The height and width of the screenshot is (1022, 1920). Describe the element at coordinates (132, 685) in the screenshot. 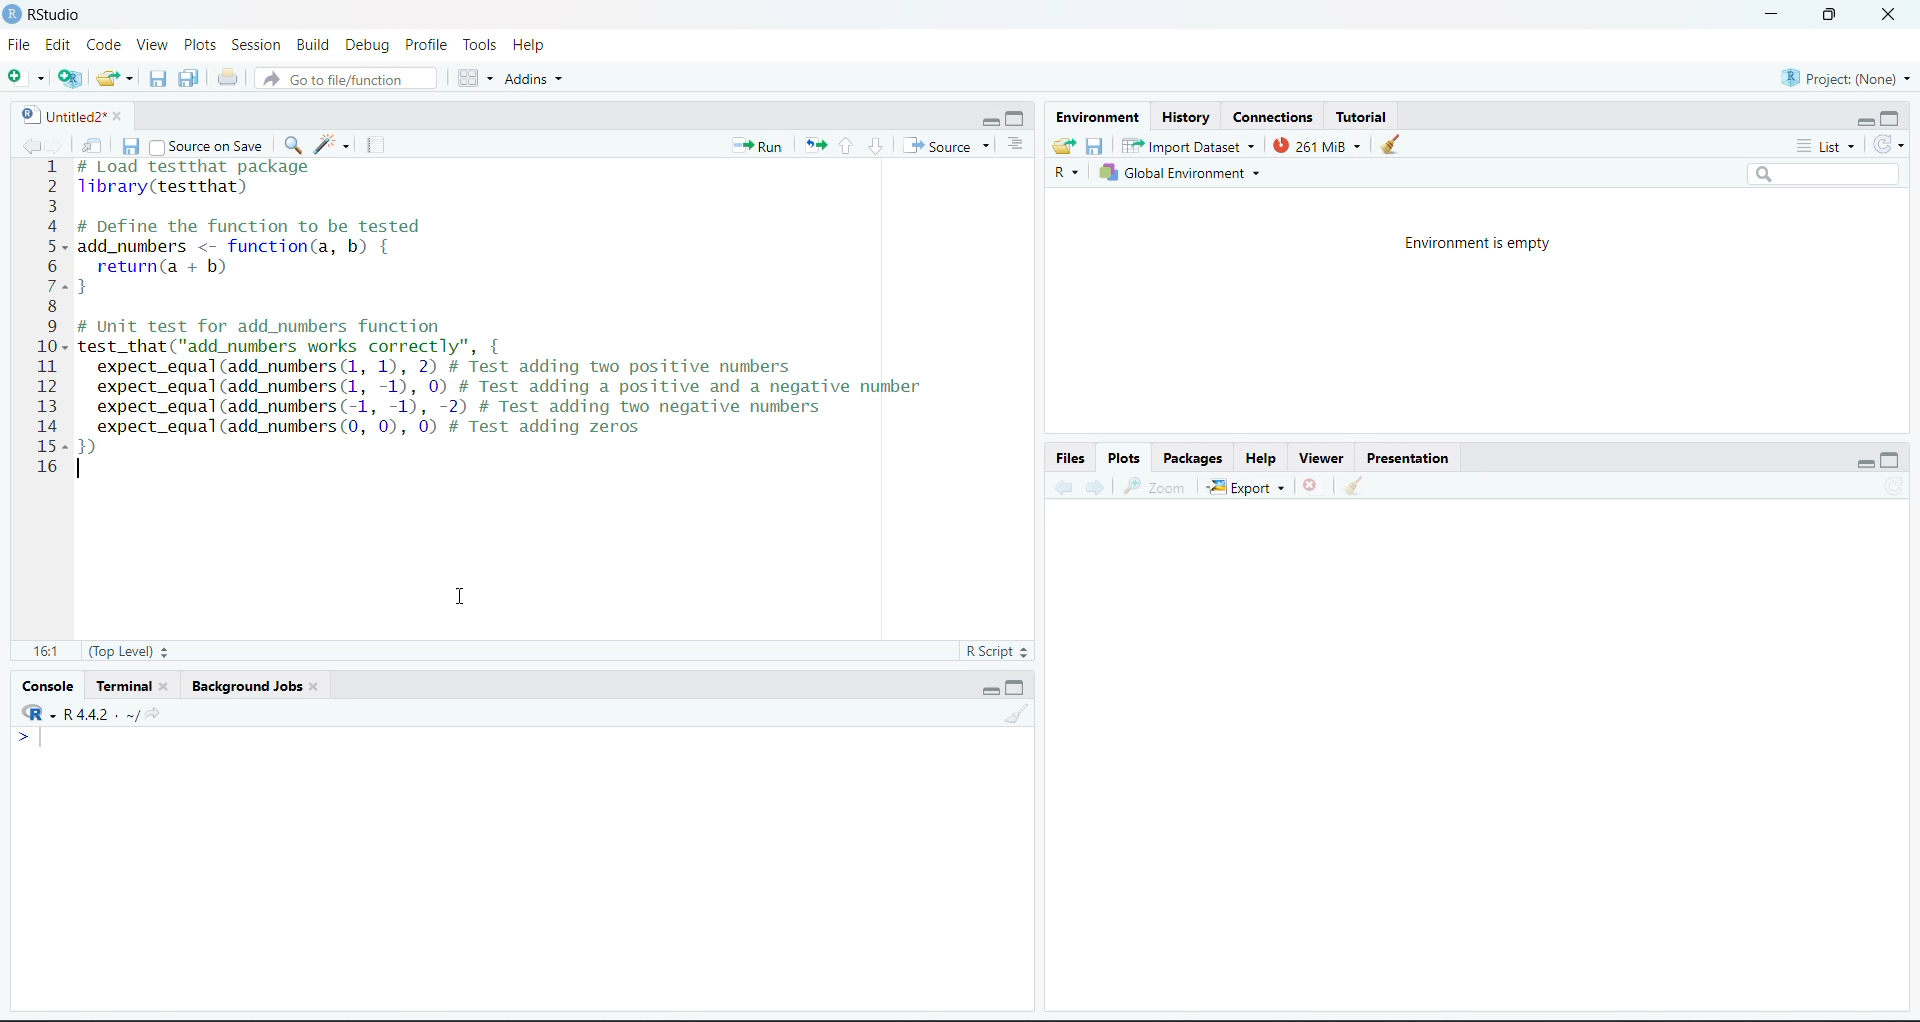

I see `Terminal` at that location.